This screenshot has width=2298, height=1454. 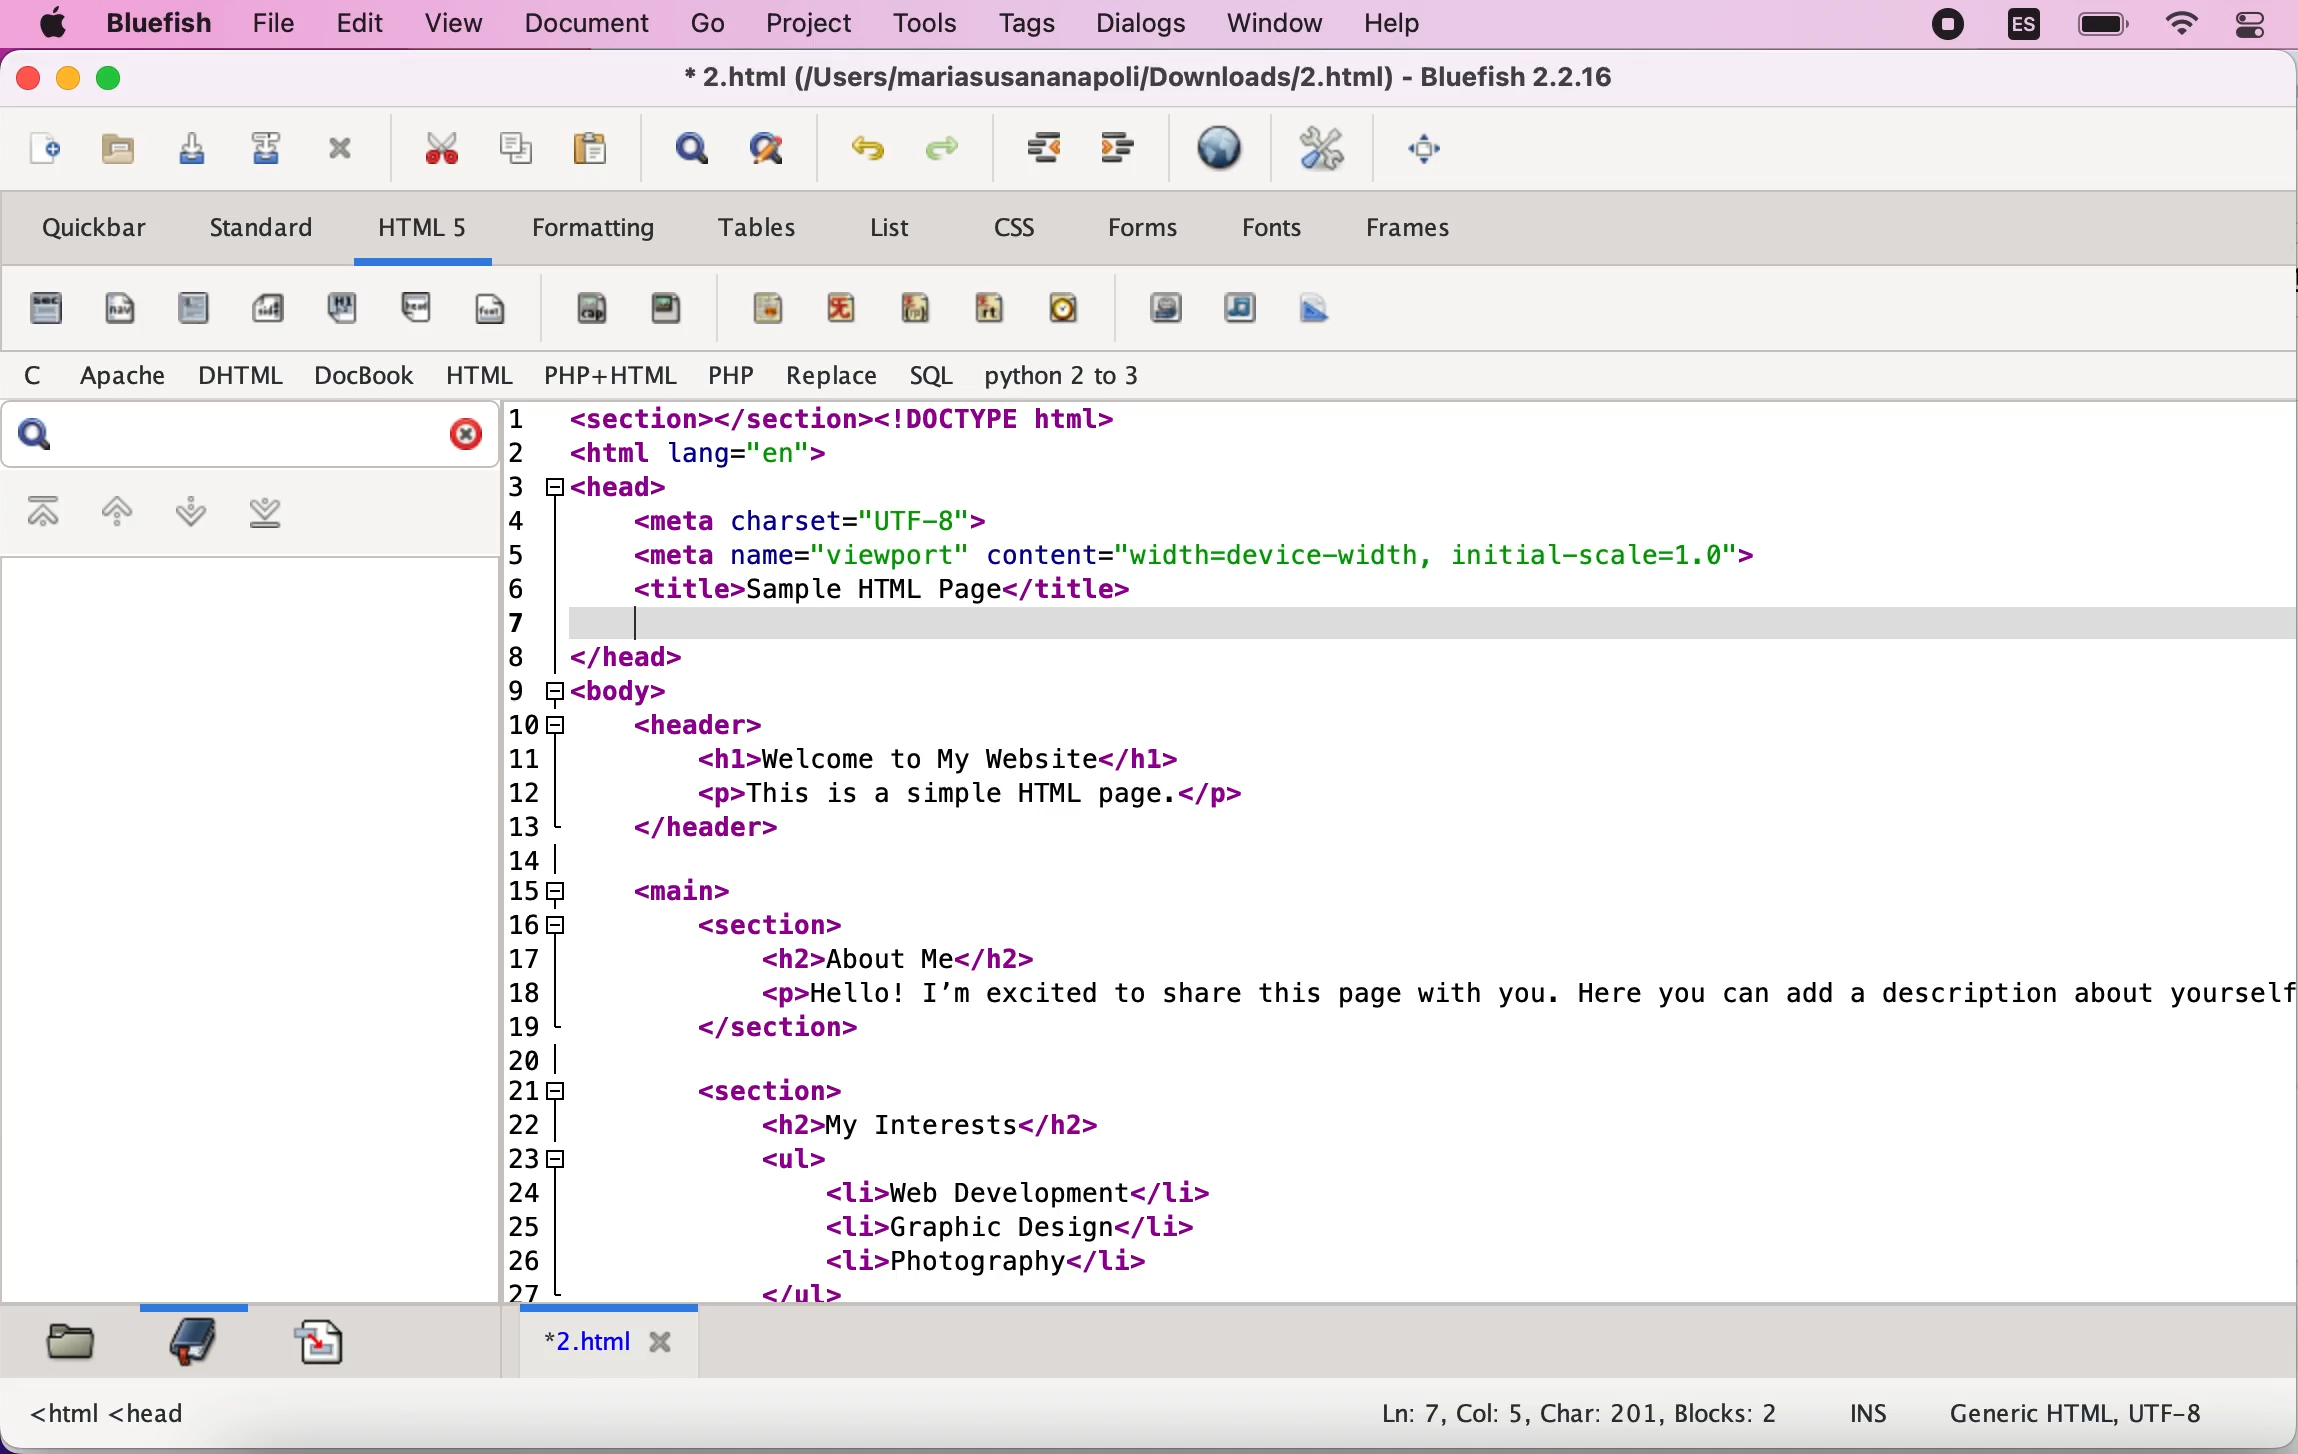 I want to click on php+html, so click(x=612, y=379).